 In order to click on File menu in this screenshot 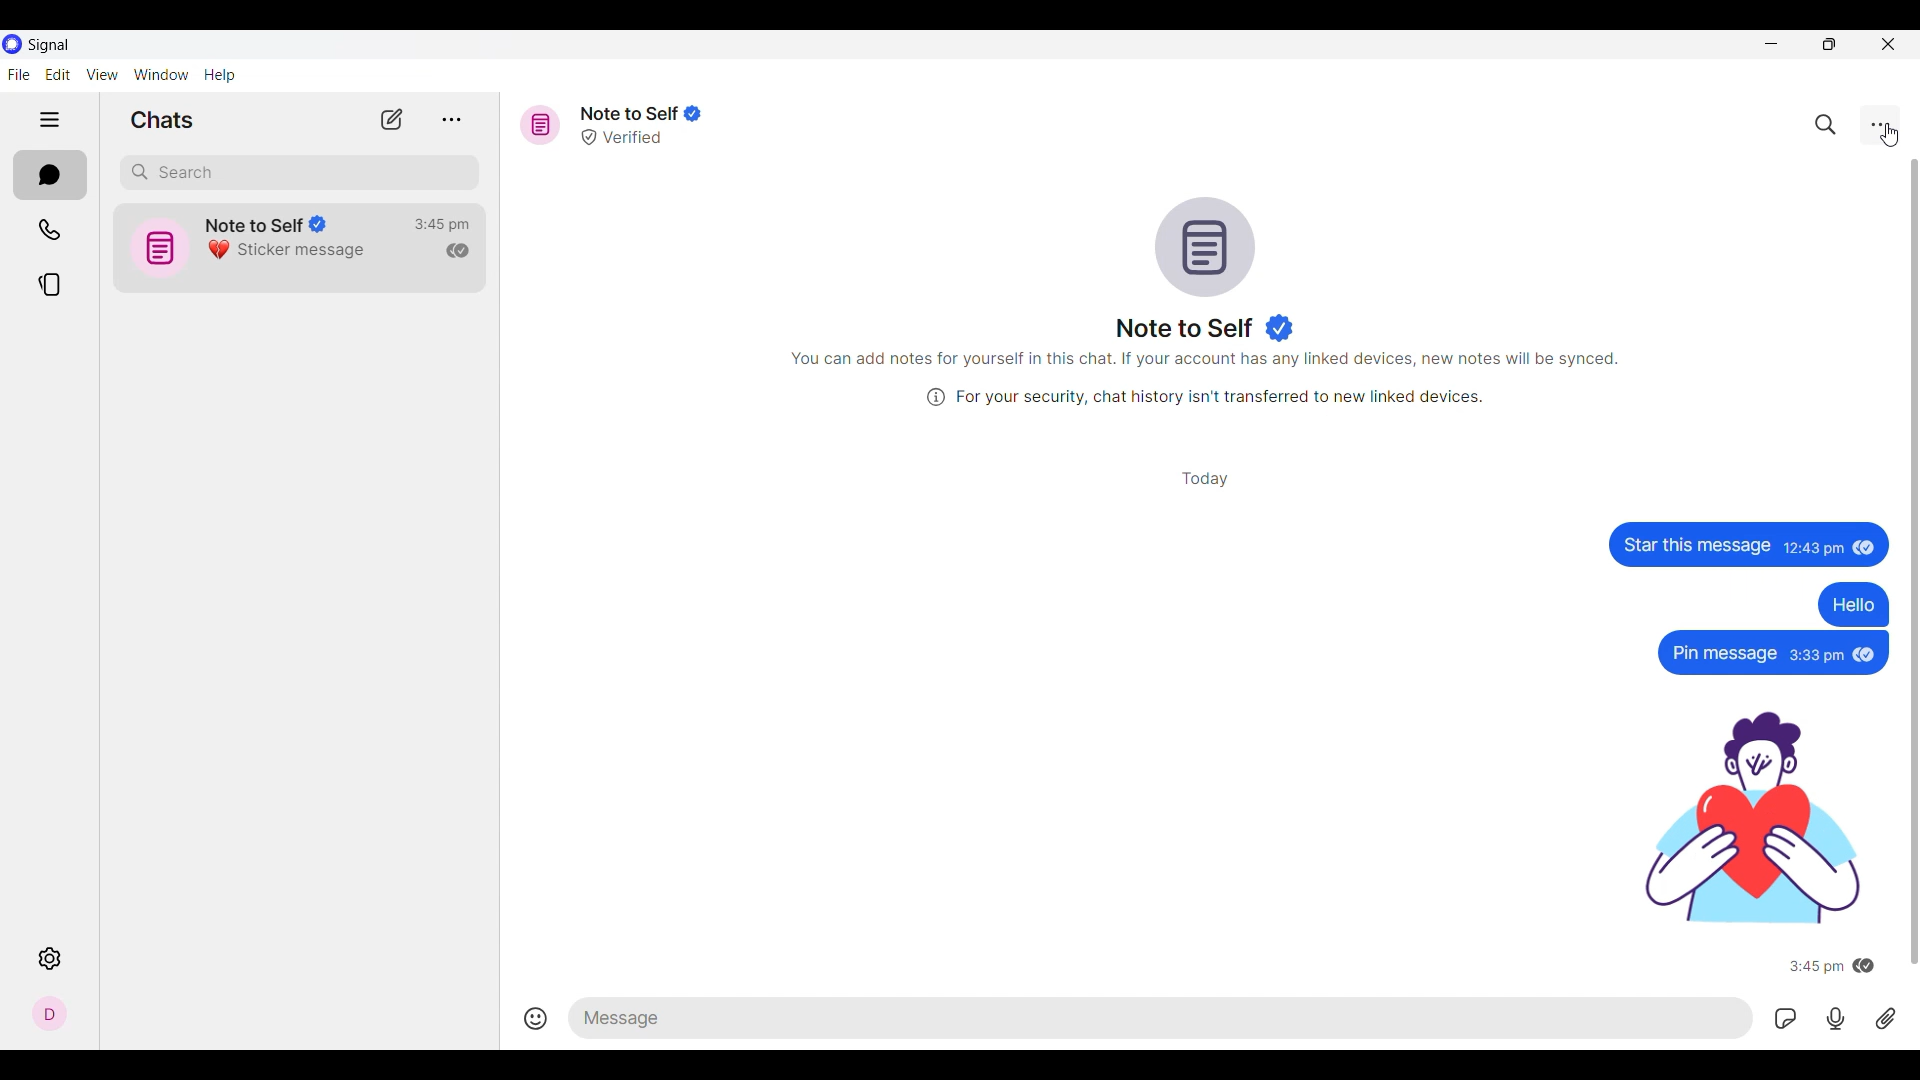, I will do `click(18, 74)`.